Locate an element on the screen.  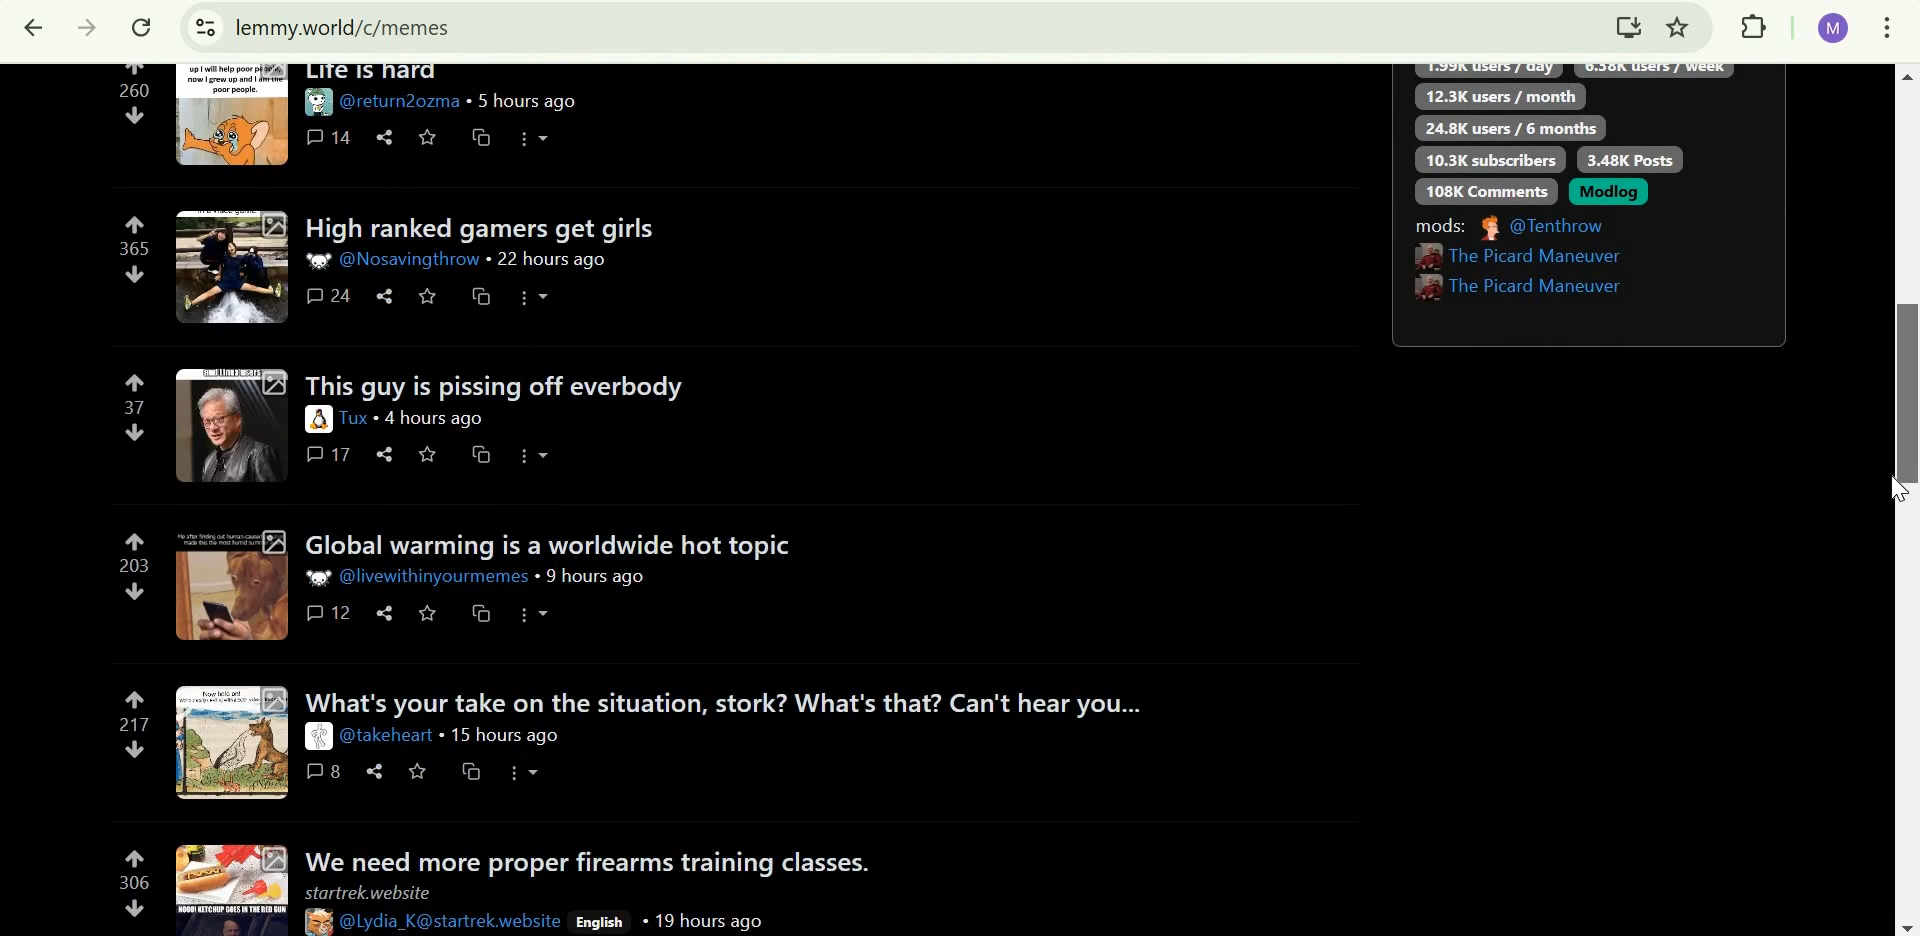
cross-post is located at coordinates (481, 612).